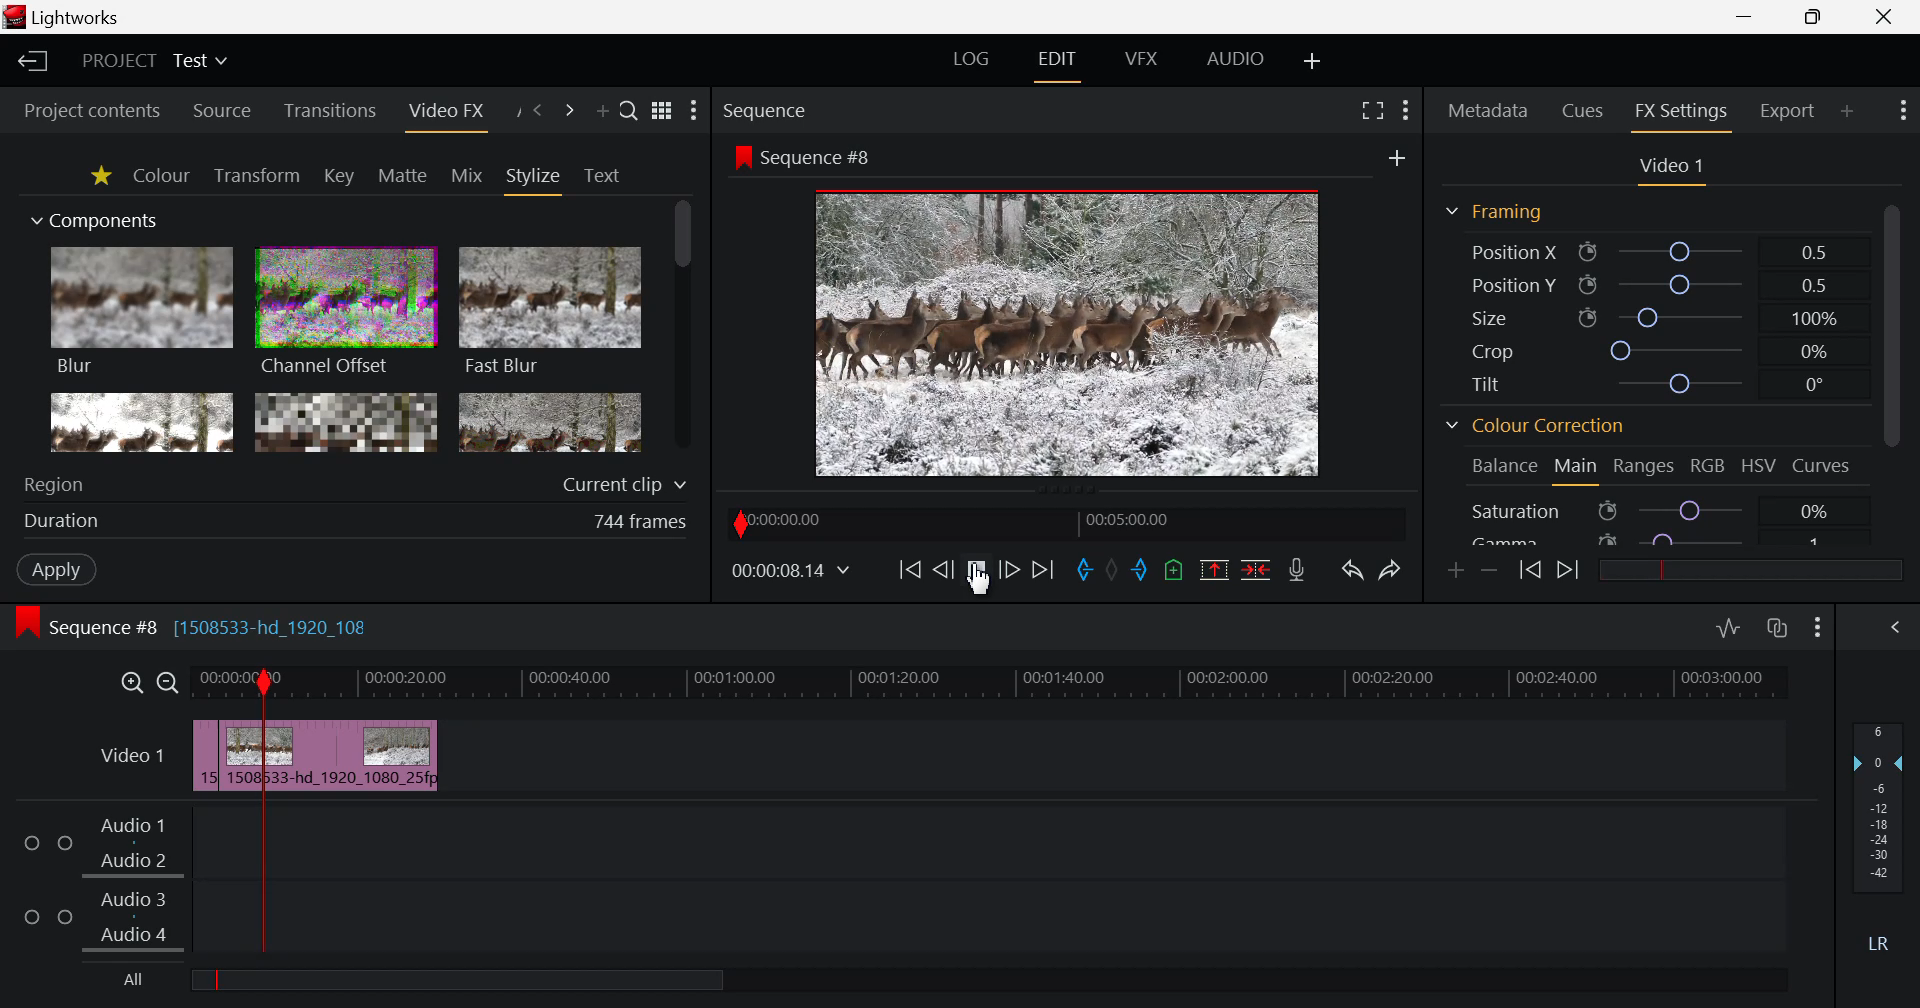 Image resolution: width=1920 pixels, height=1008 pixels. I want to click on Audio Input Fields, so click(893, 882).